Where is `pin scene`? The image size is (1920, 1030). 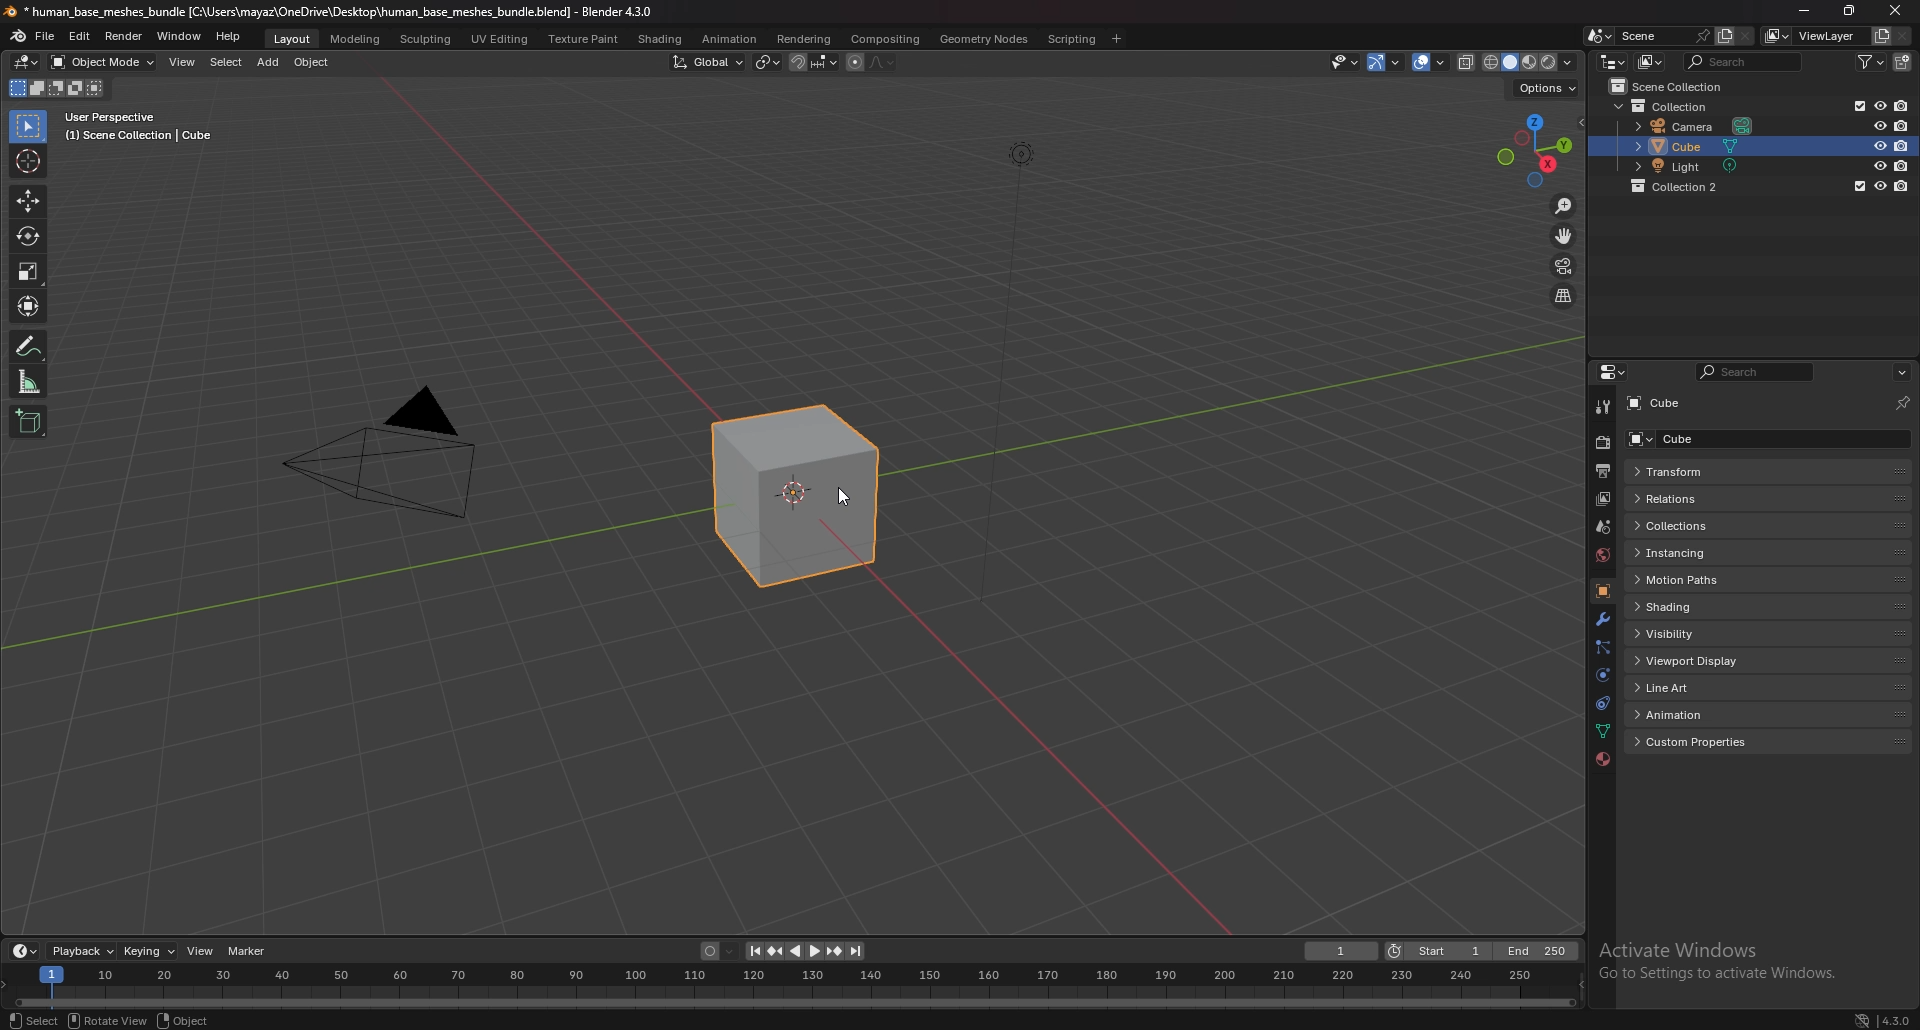
pin scene is located at coordinates (1701, 34).